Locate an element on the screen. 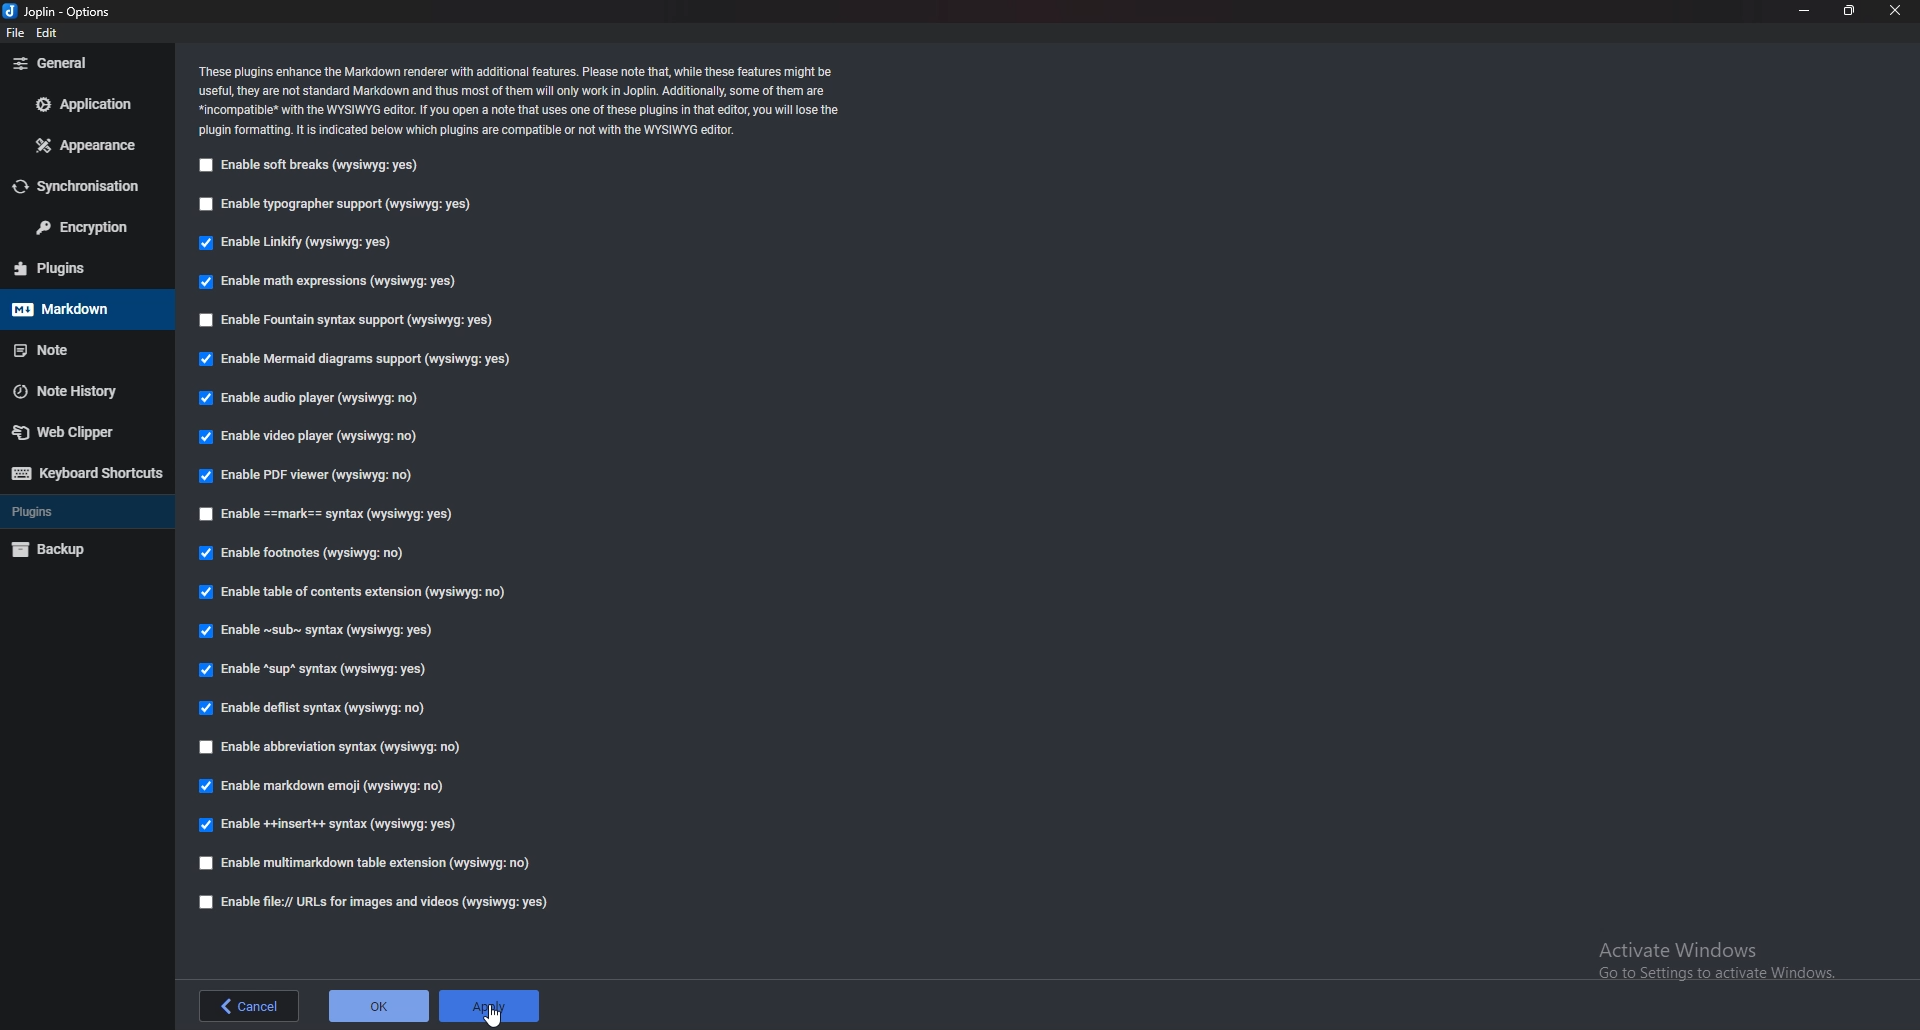 This screenshot has height=1030, width=1920. Plugins is located at coordinates (84, 512).